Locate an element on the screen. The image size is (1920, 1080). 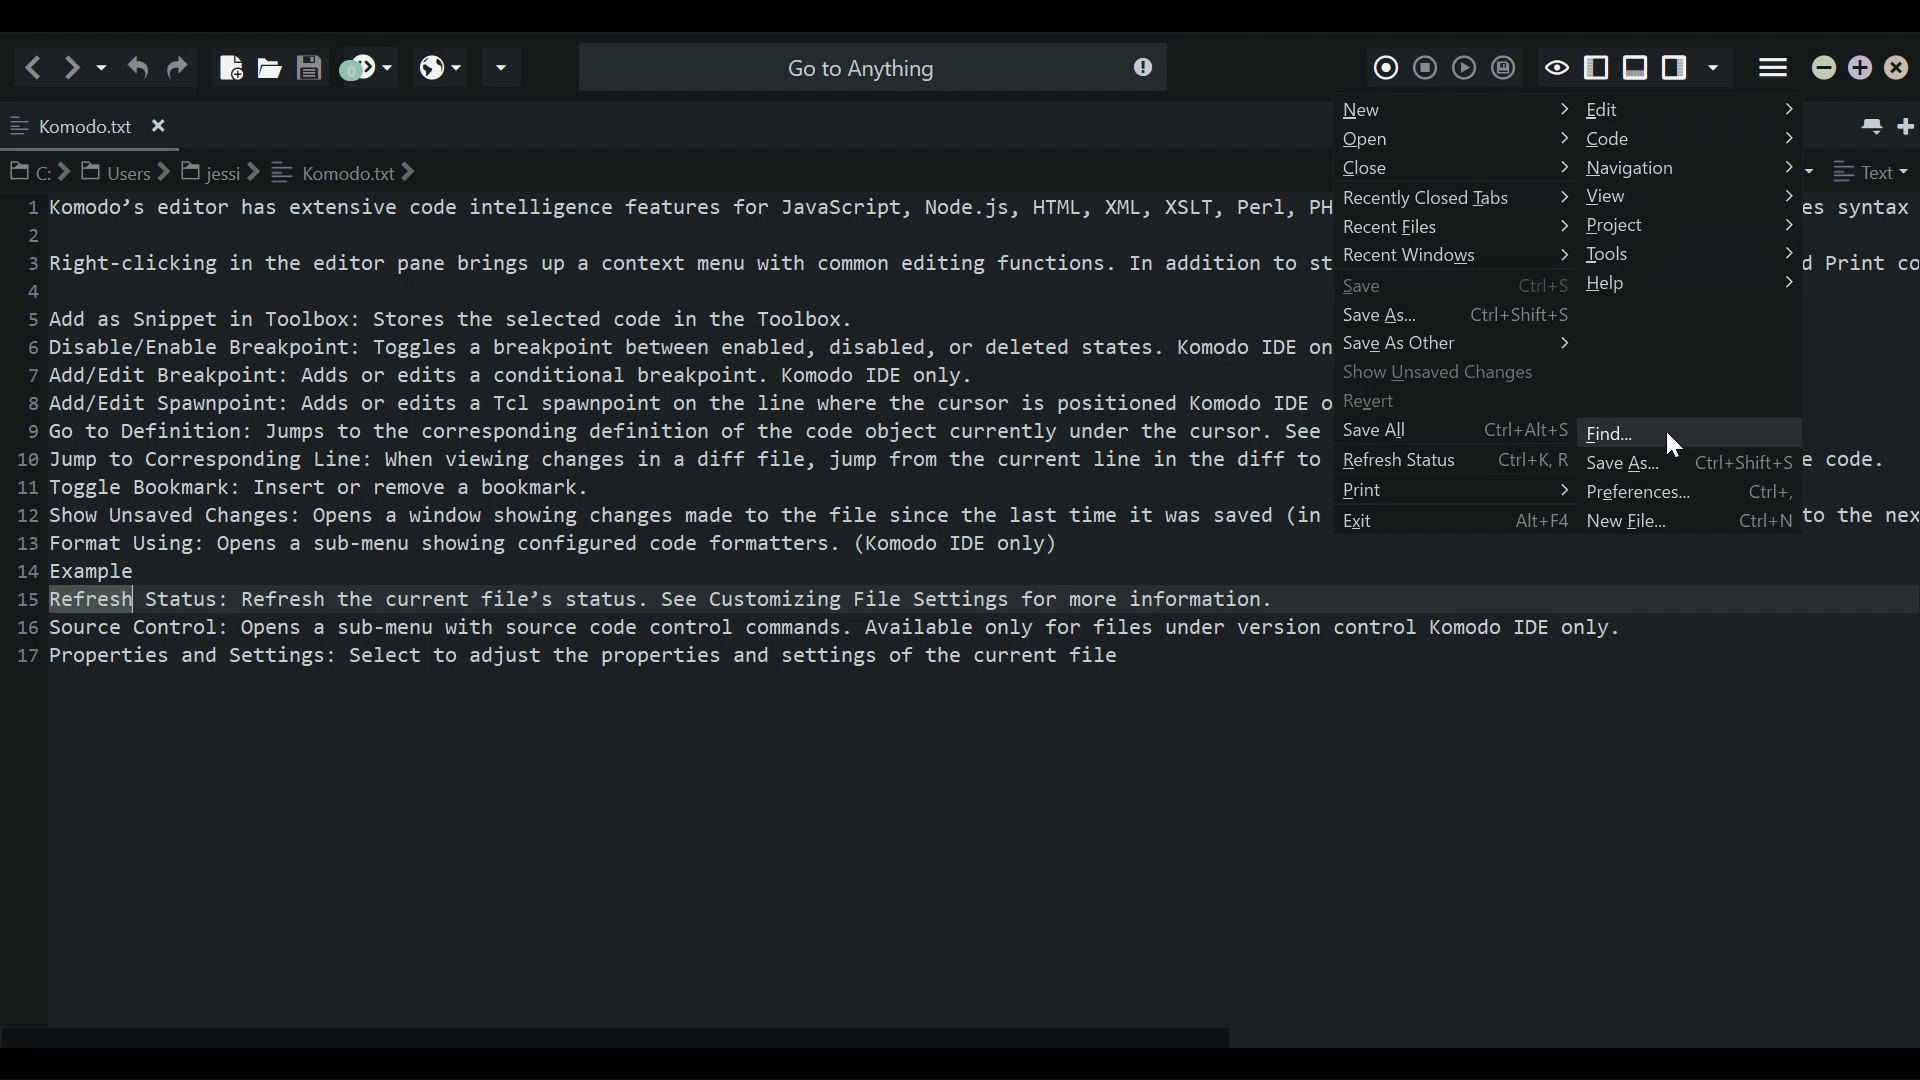
Search is located at coordinates (869, 66).